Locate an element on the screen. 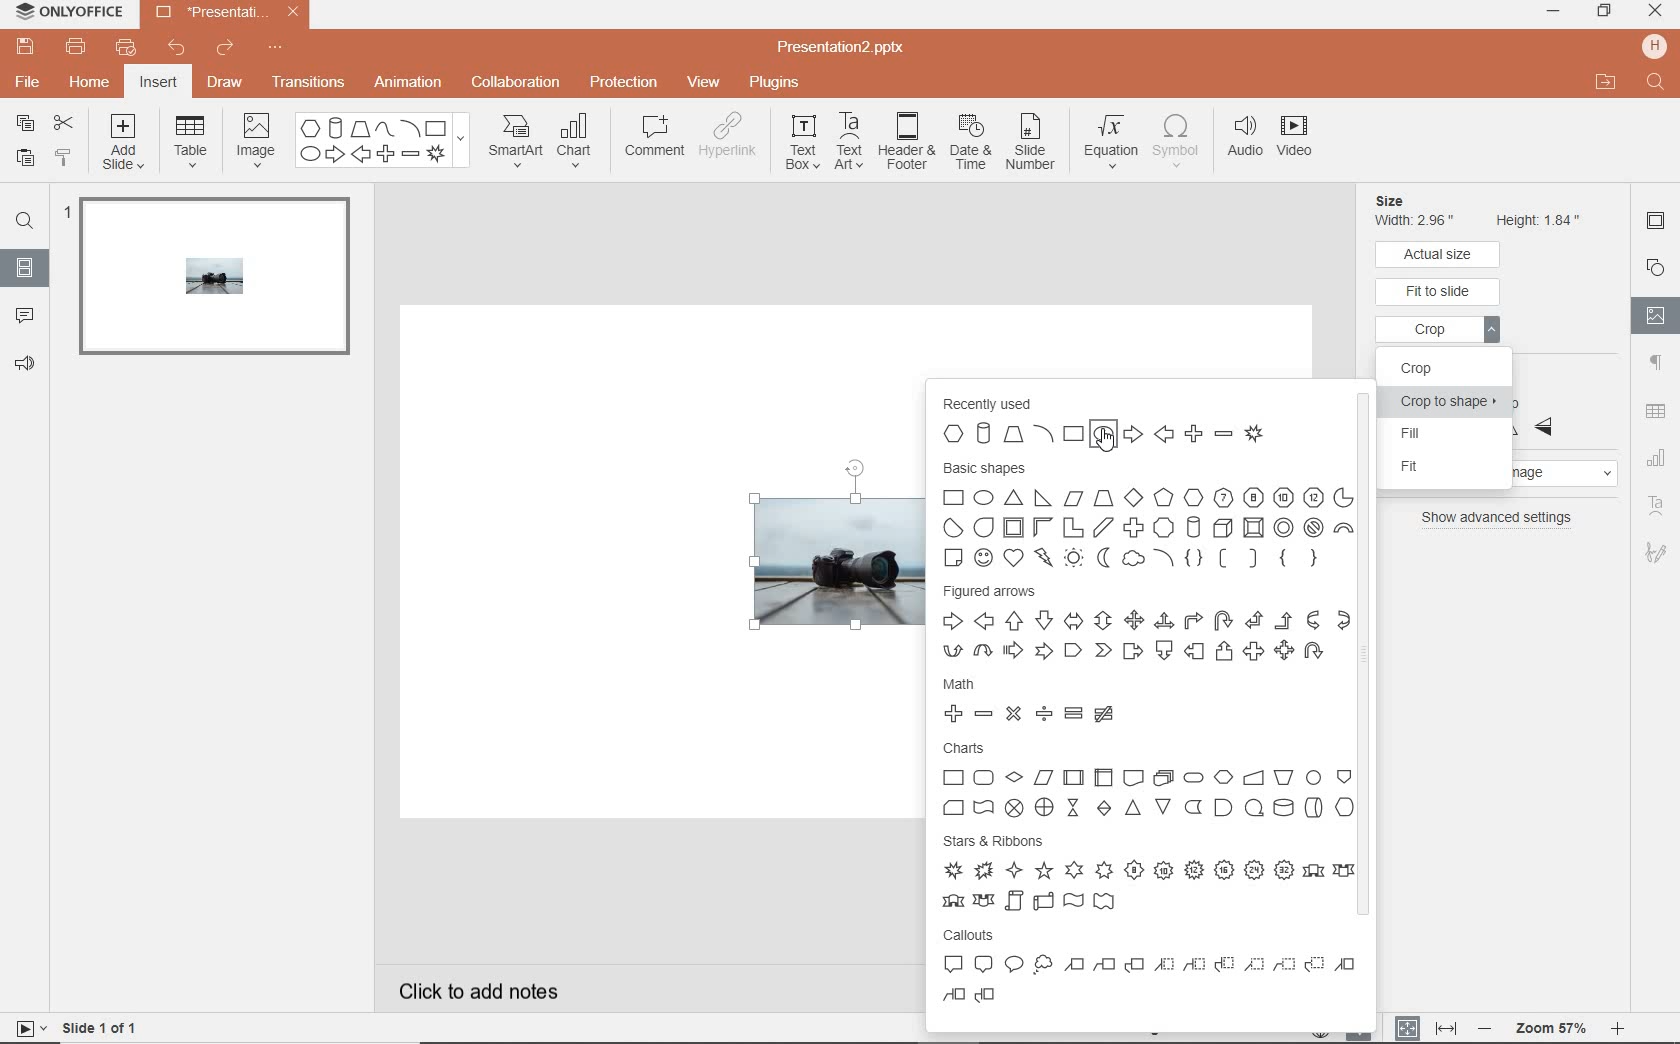 The width and height of the screenshot is (1680, 1044). Width 2.96" is located at coordinates (1418, 221).